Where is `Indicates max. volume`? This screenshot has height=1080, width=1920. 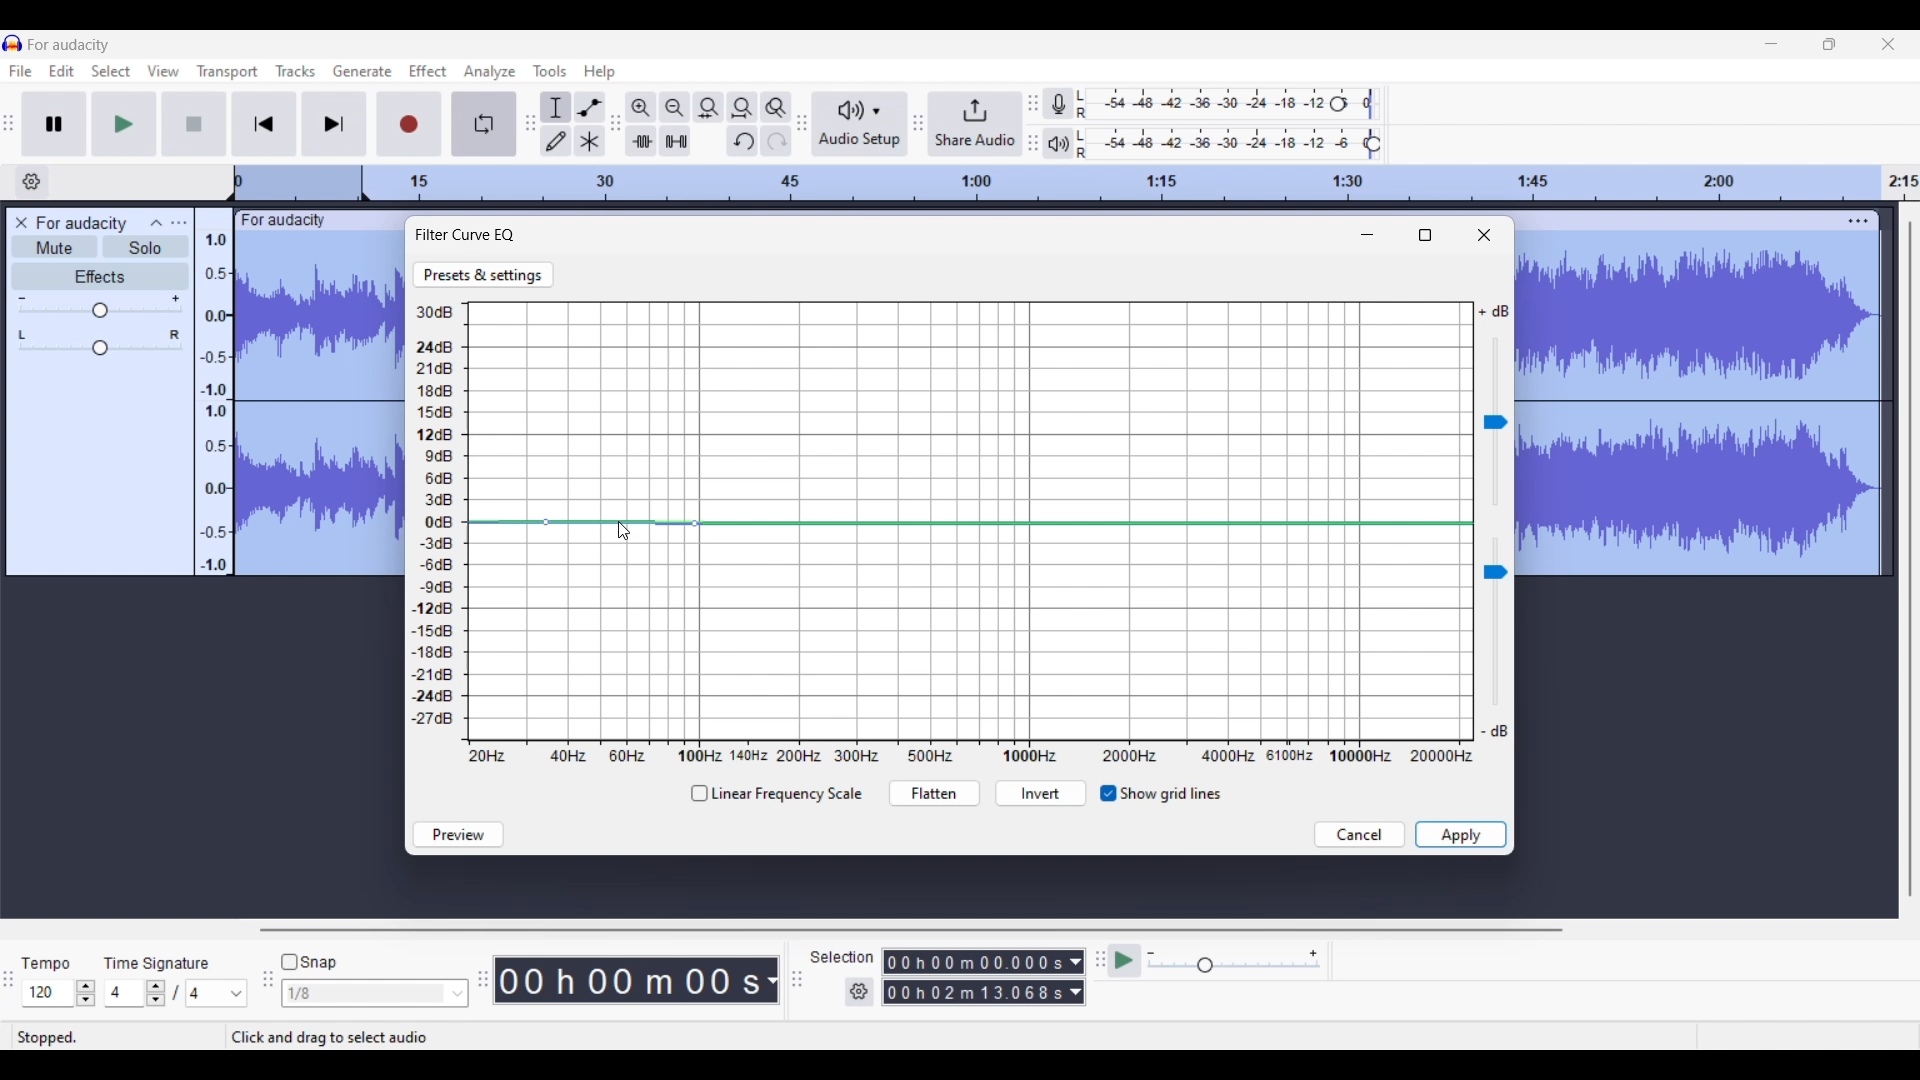
Indicates max. volume is located at coordinates (1493, 312).